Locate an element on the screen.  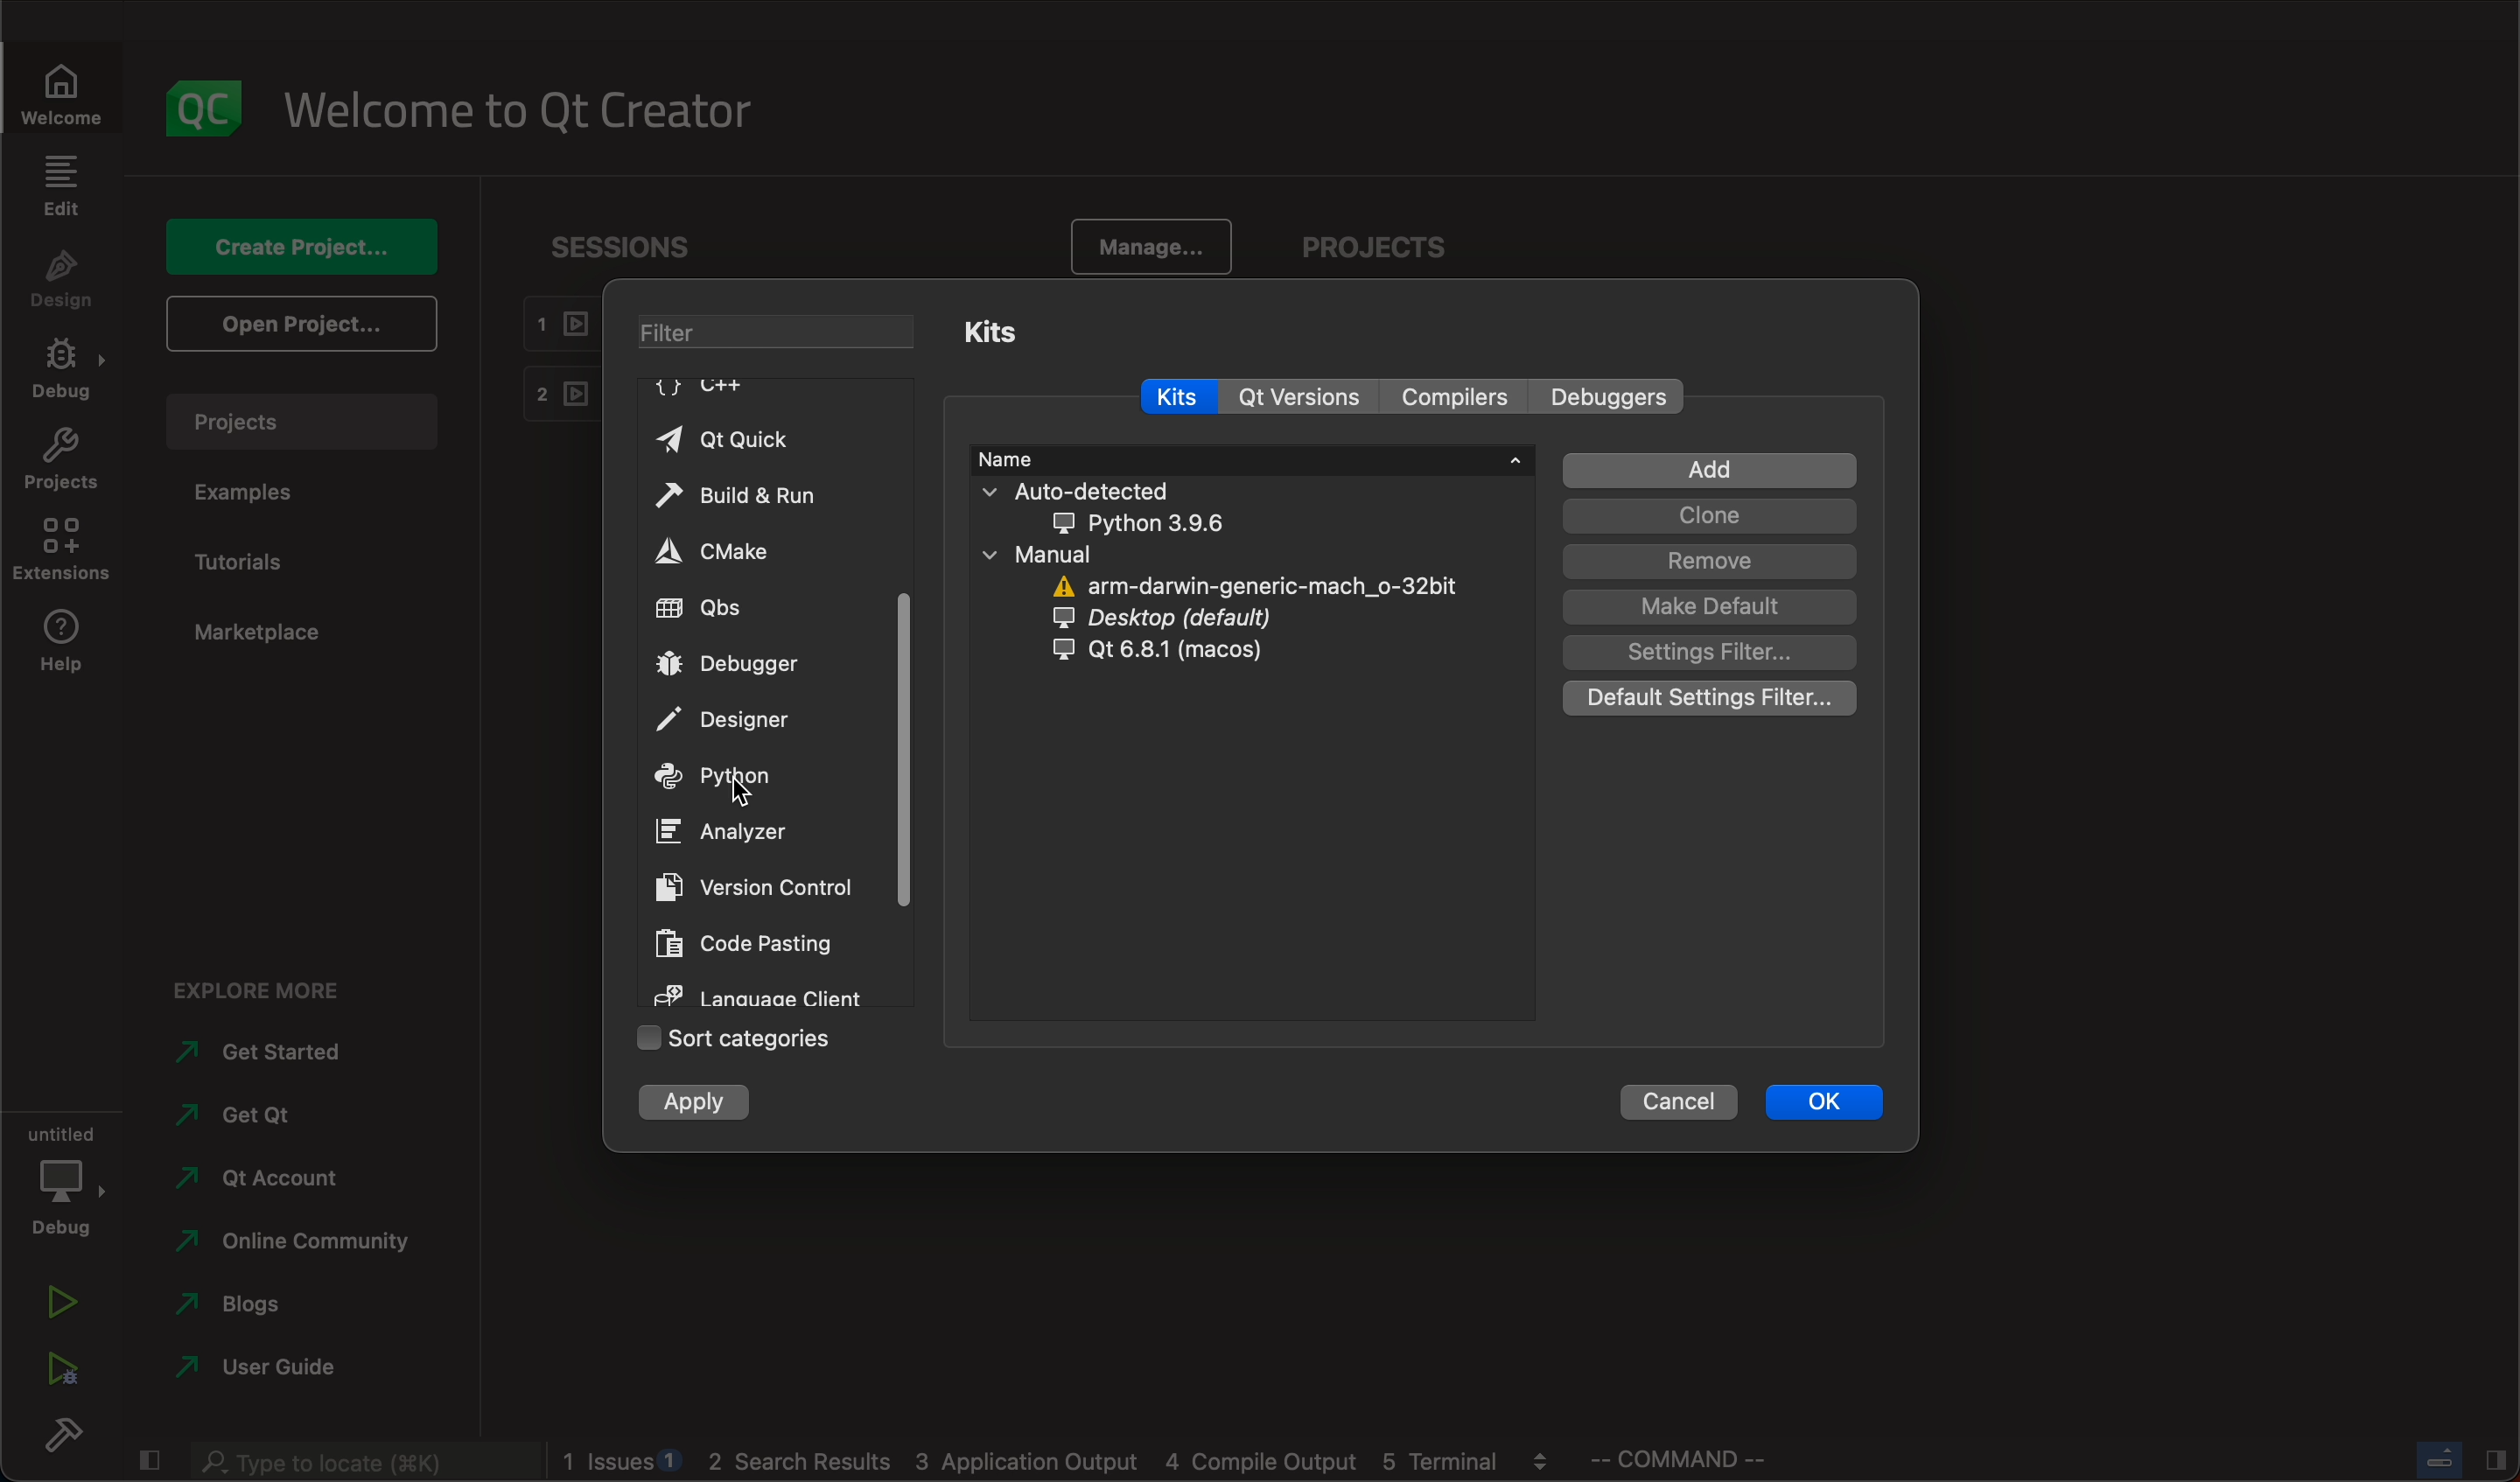
version is located at coordinates (760, 886).